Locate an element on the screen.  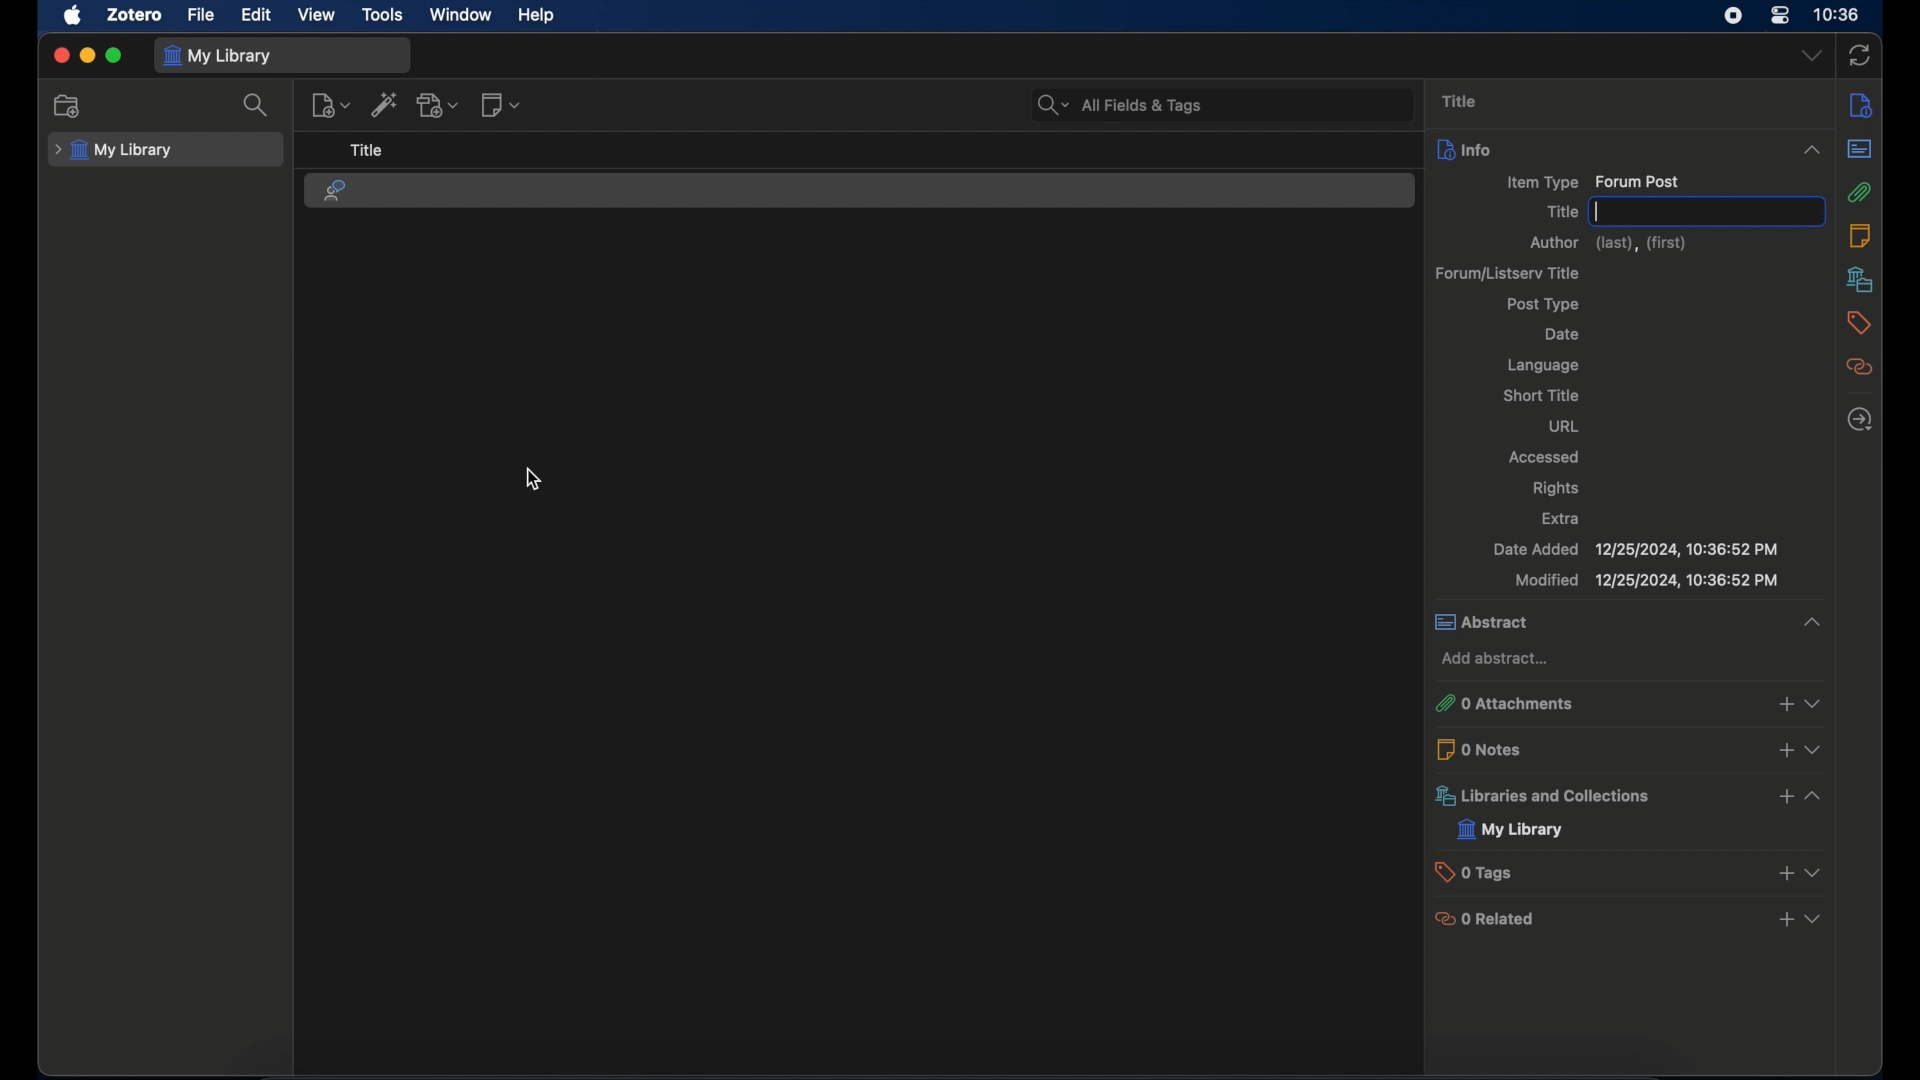
libraries and collections is located at coordinates (1627, 795).